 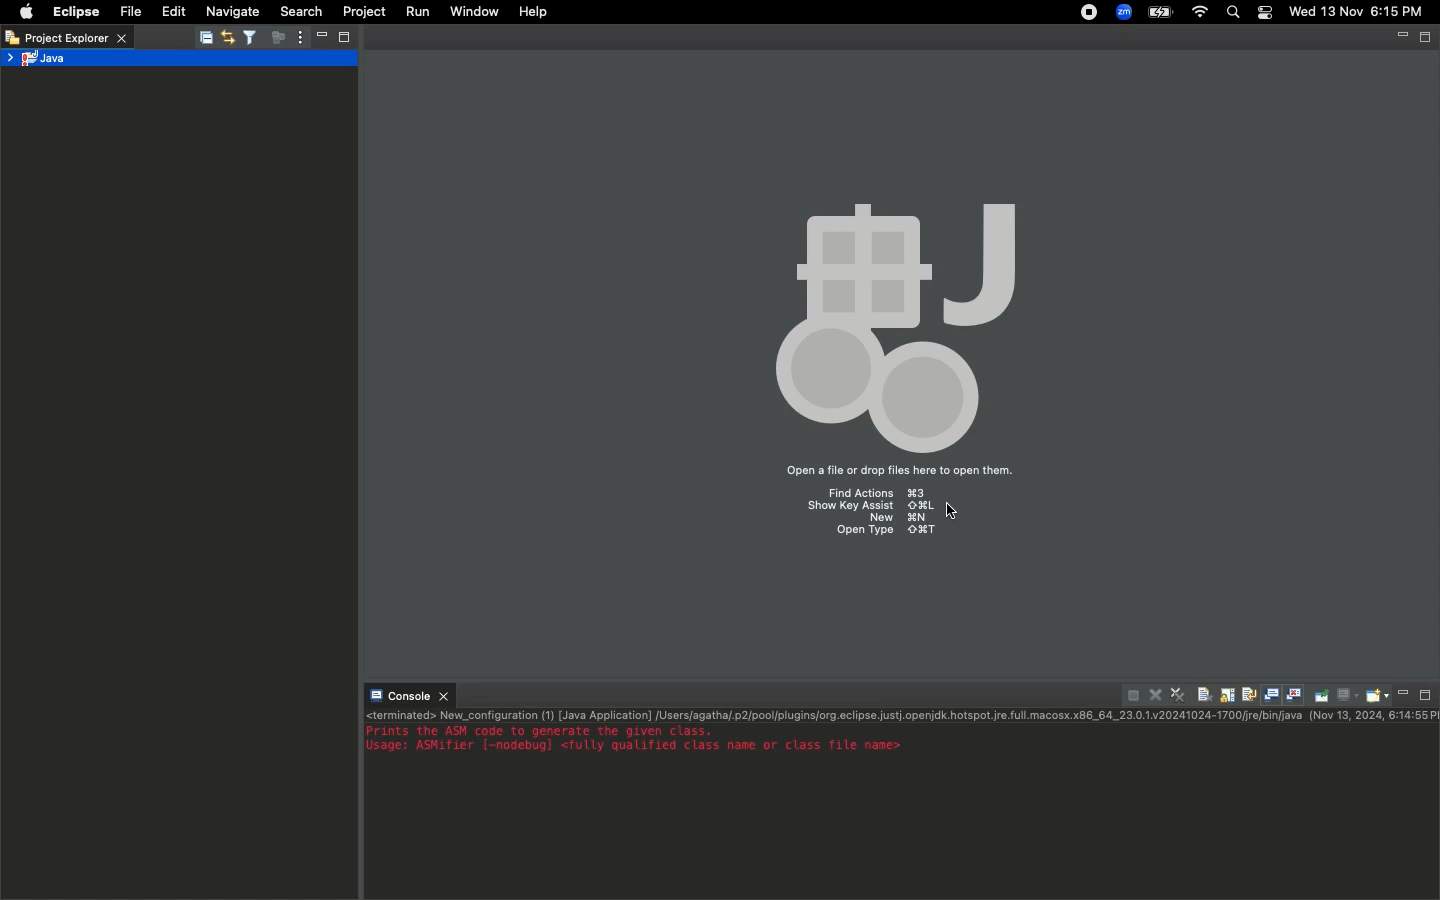 I want to click on Search, so click(x=1232, y=14).